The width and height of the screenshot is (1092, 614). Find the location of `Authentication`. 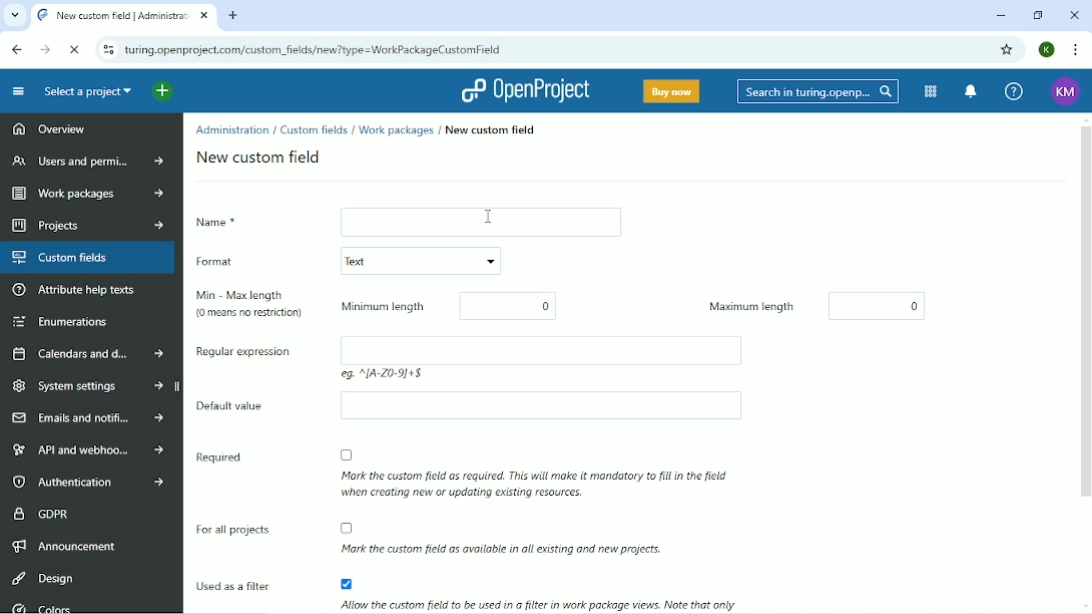

Authentication is located at coordinates (93, 482).